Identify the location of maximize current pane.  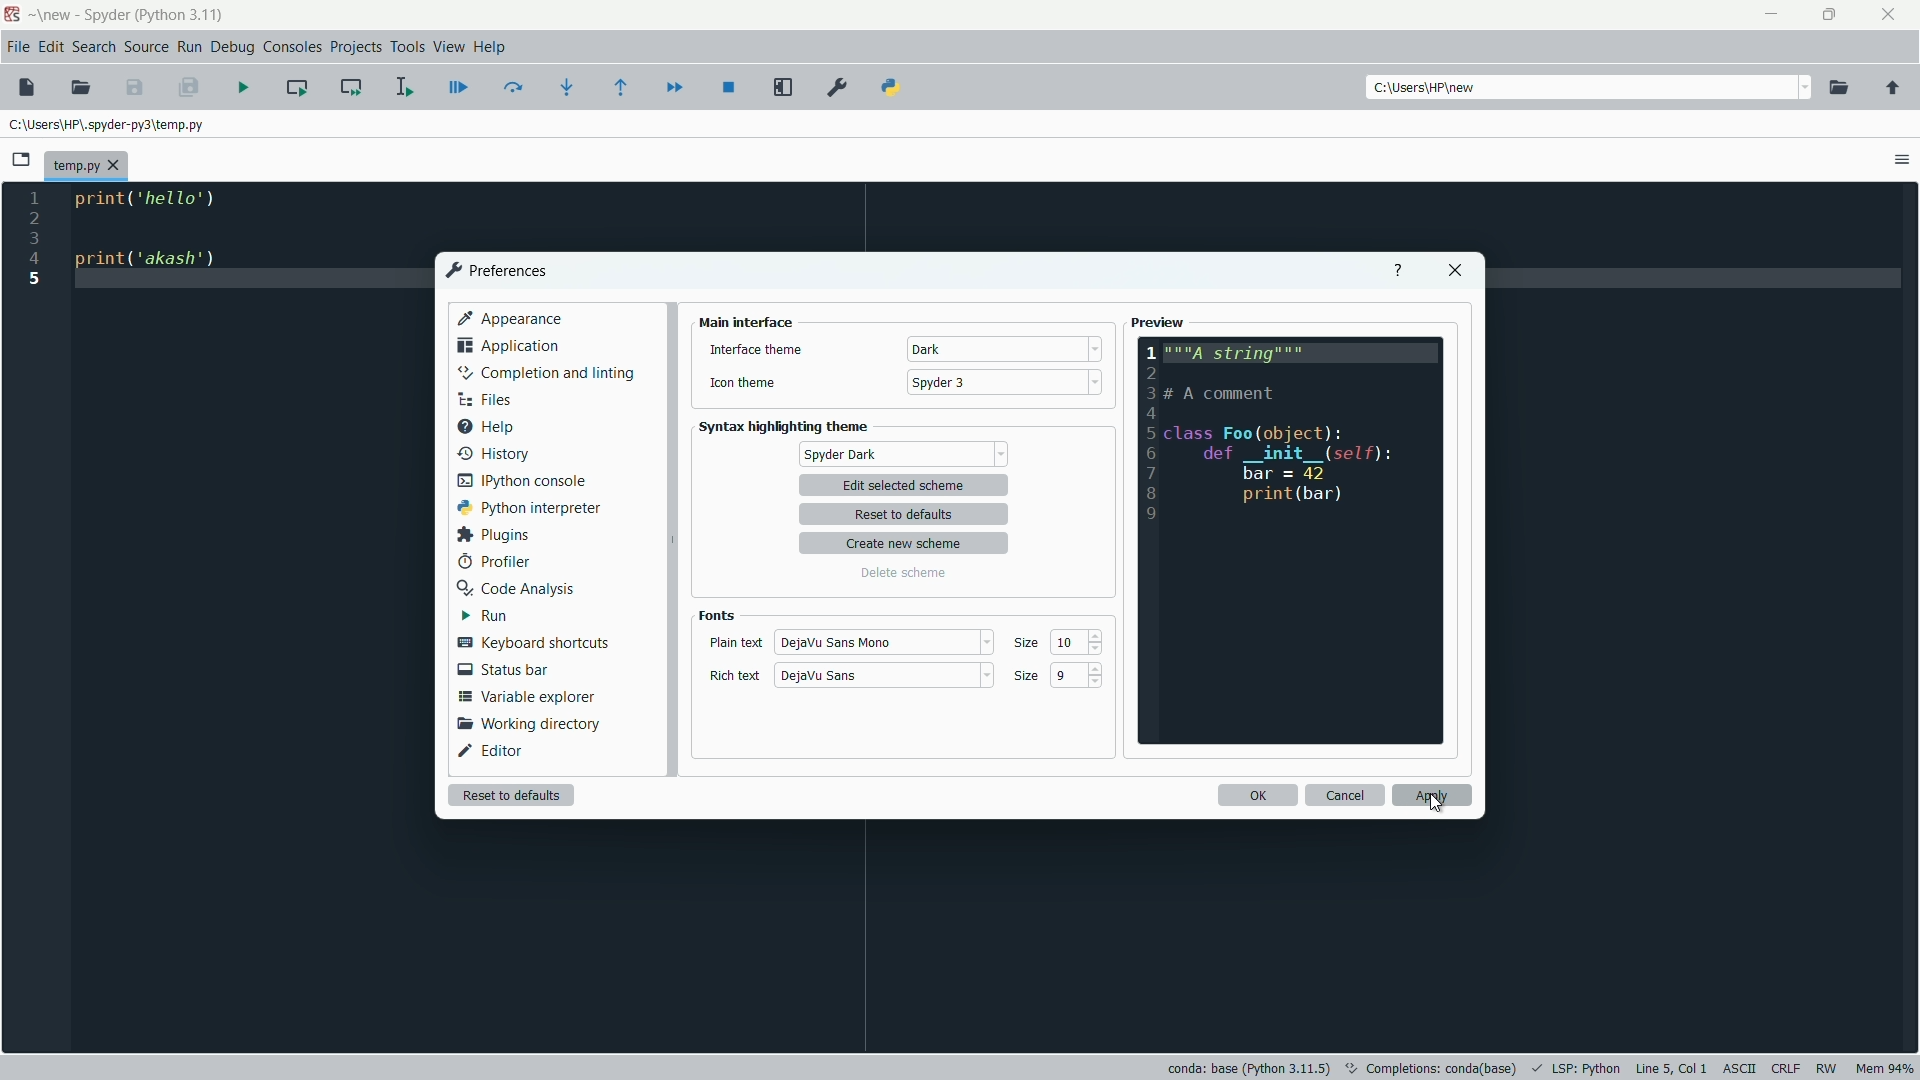
(784, 89).